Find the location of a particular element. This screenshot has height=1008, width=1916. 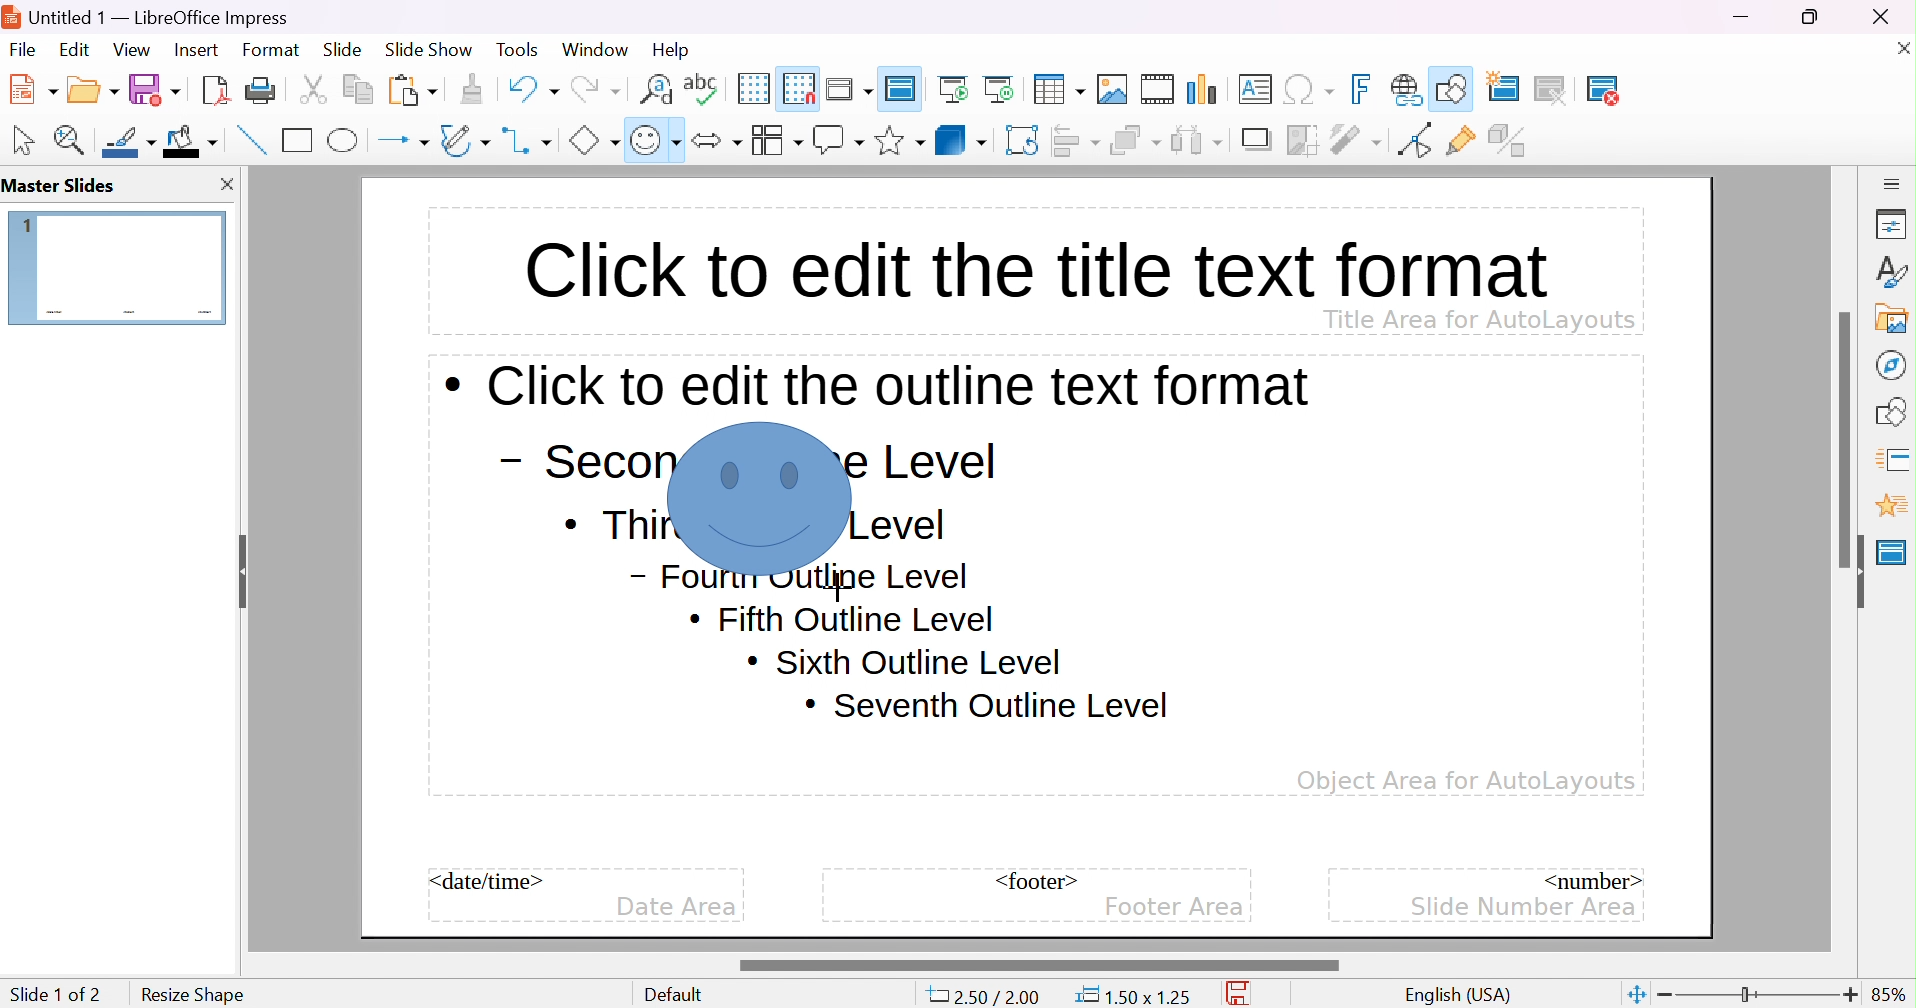

file is located at coordinates (23, 50).